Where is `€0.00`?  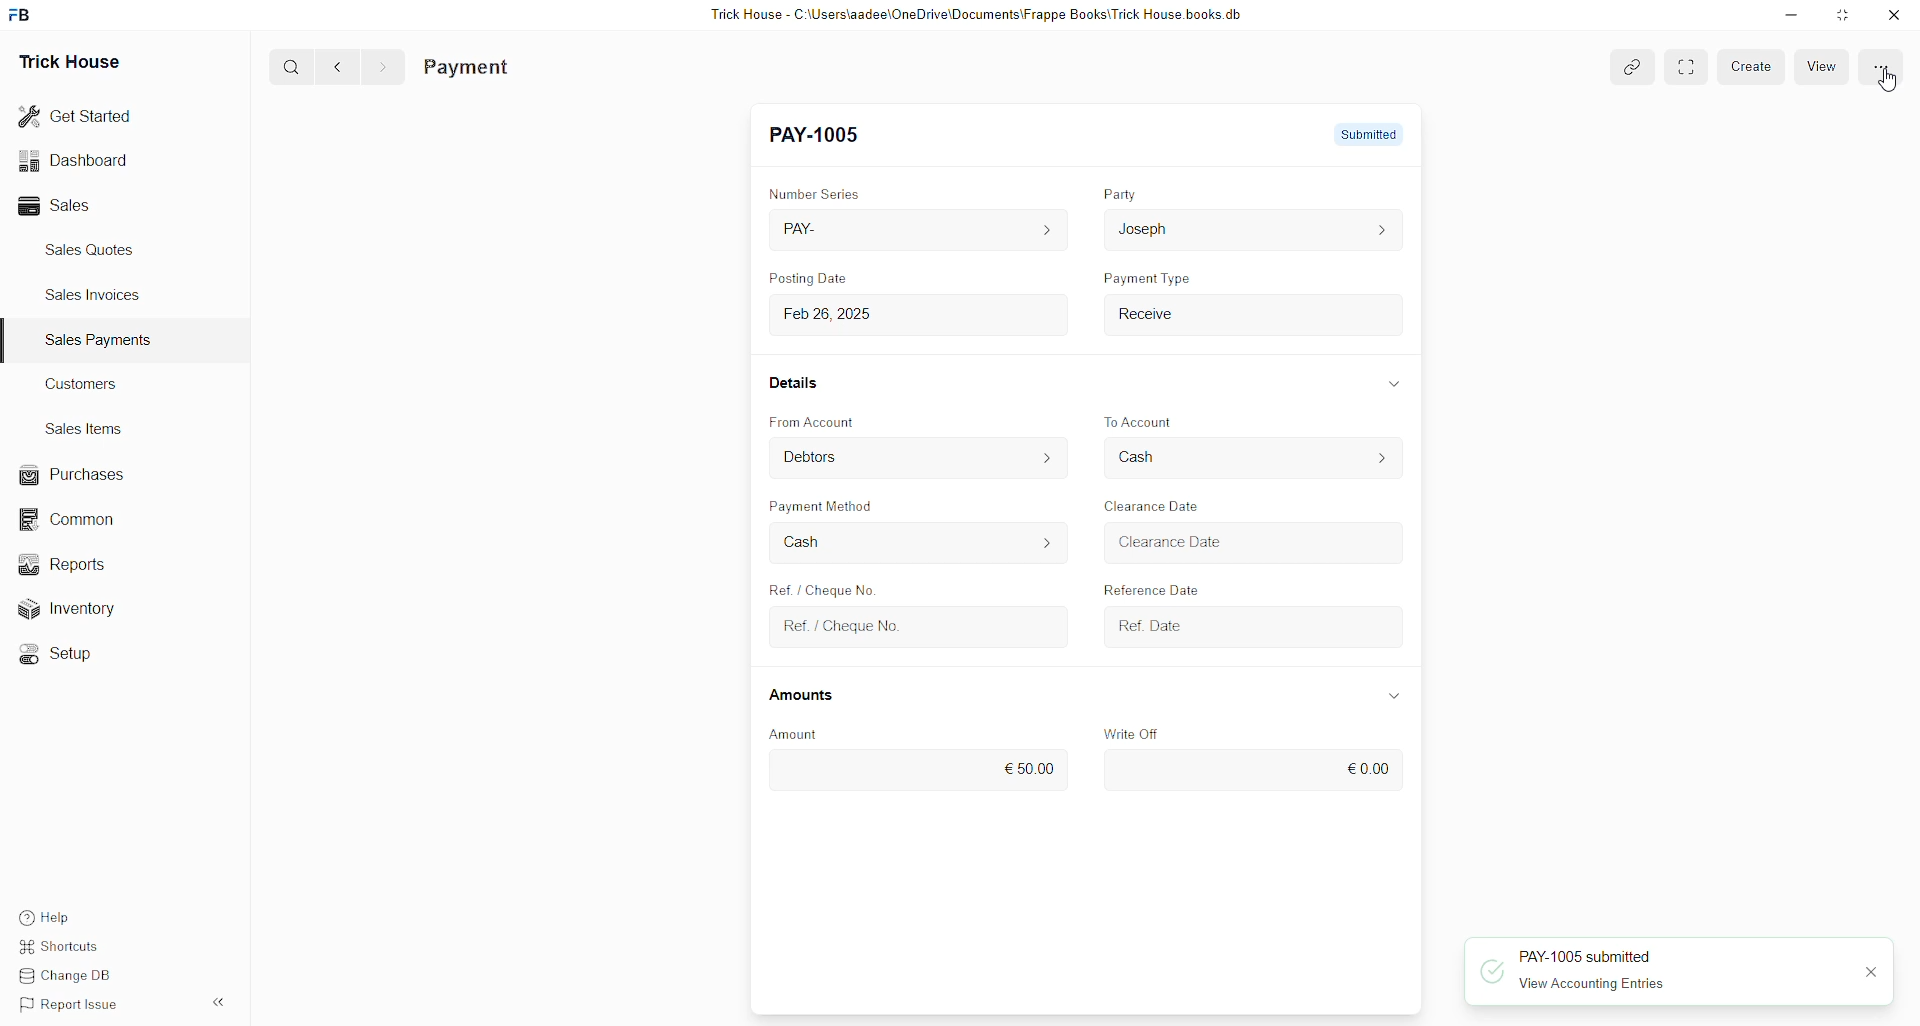
€0.00 is located at coordinates (1247, 770).